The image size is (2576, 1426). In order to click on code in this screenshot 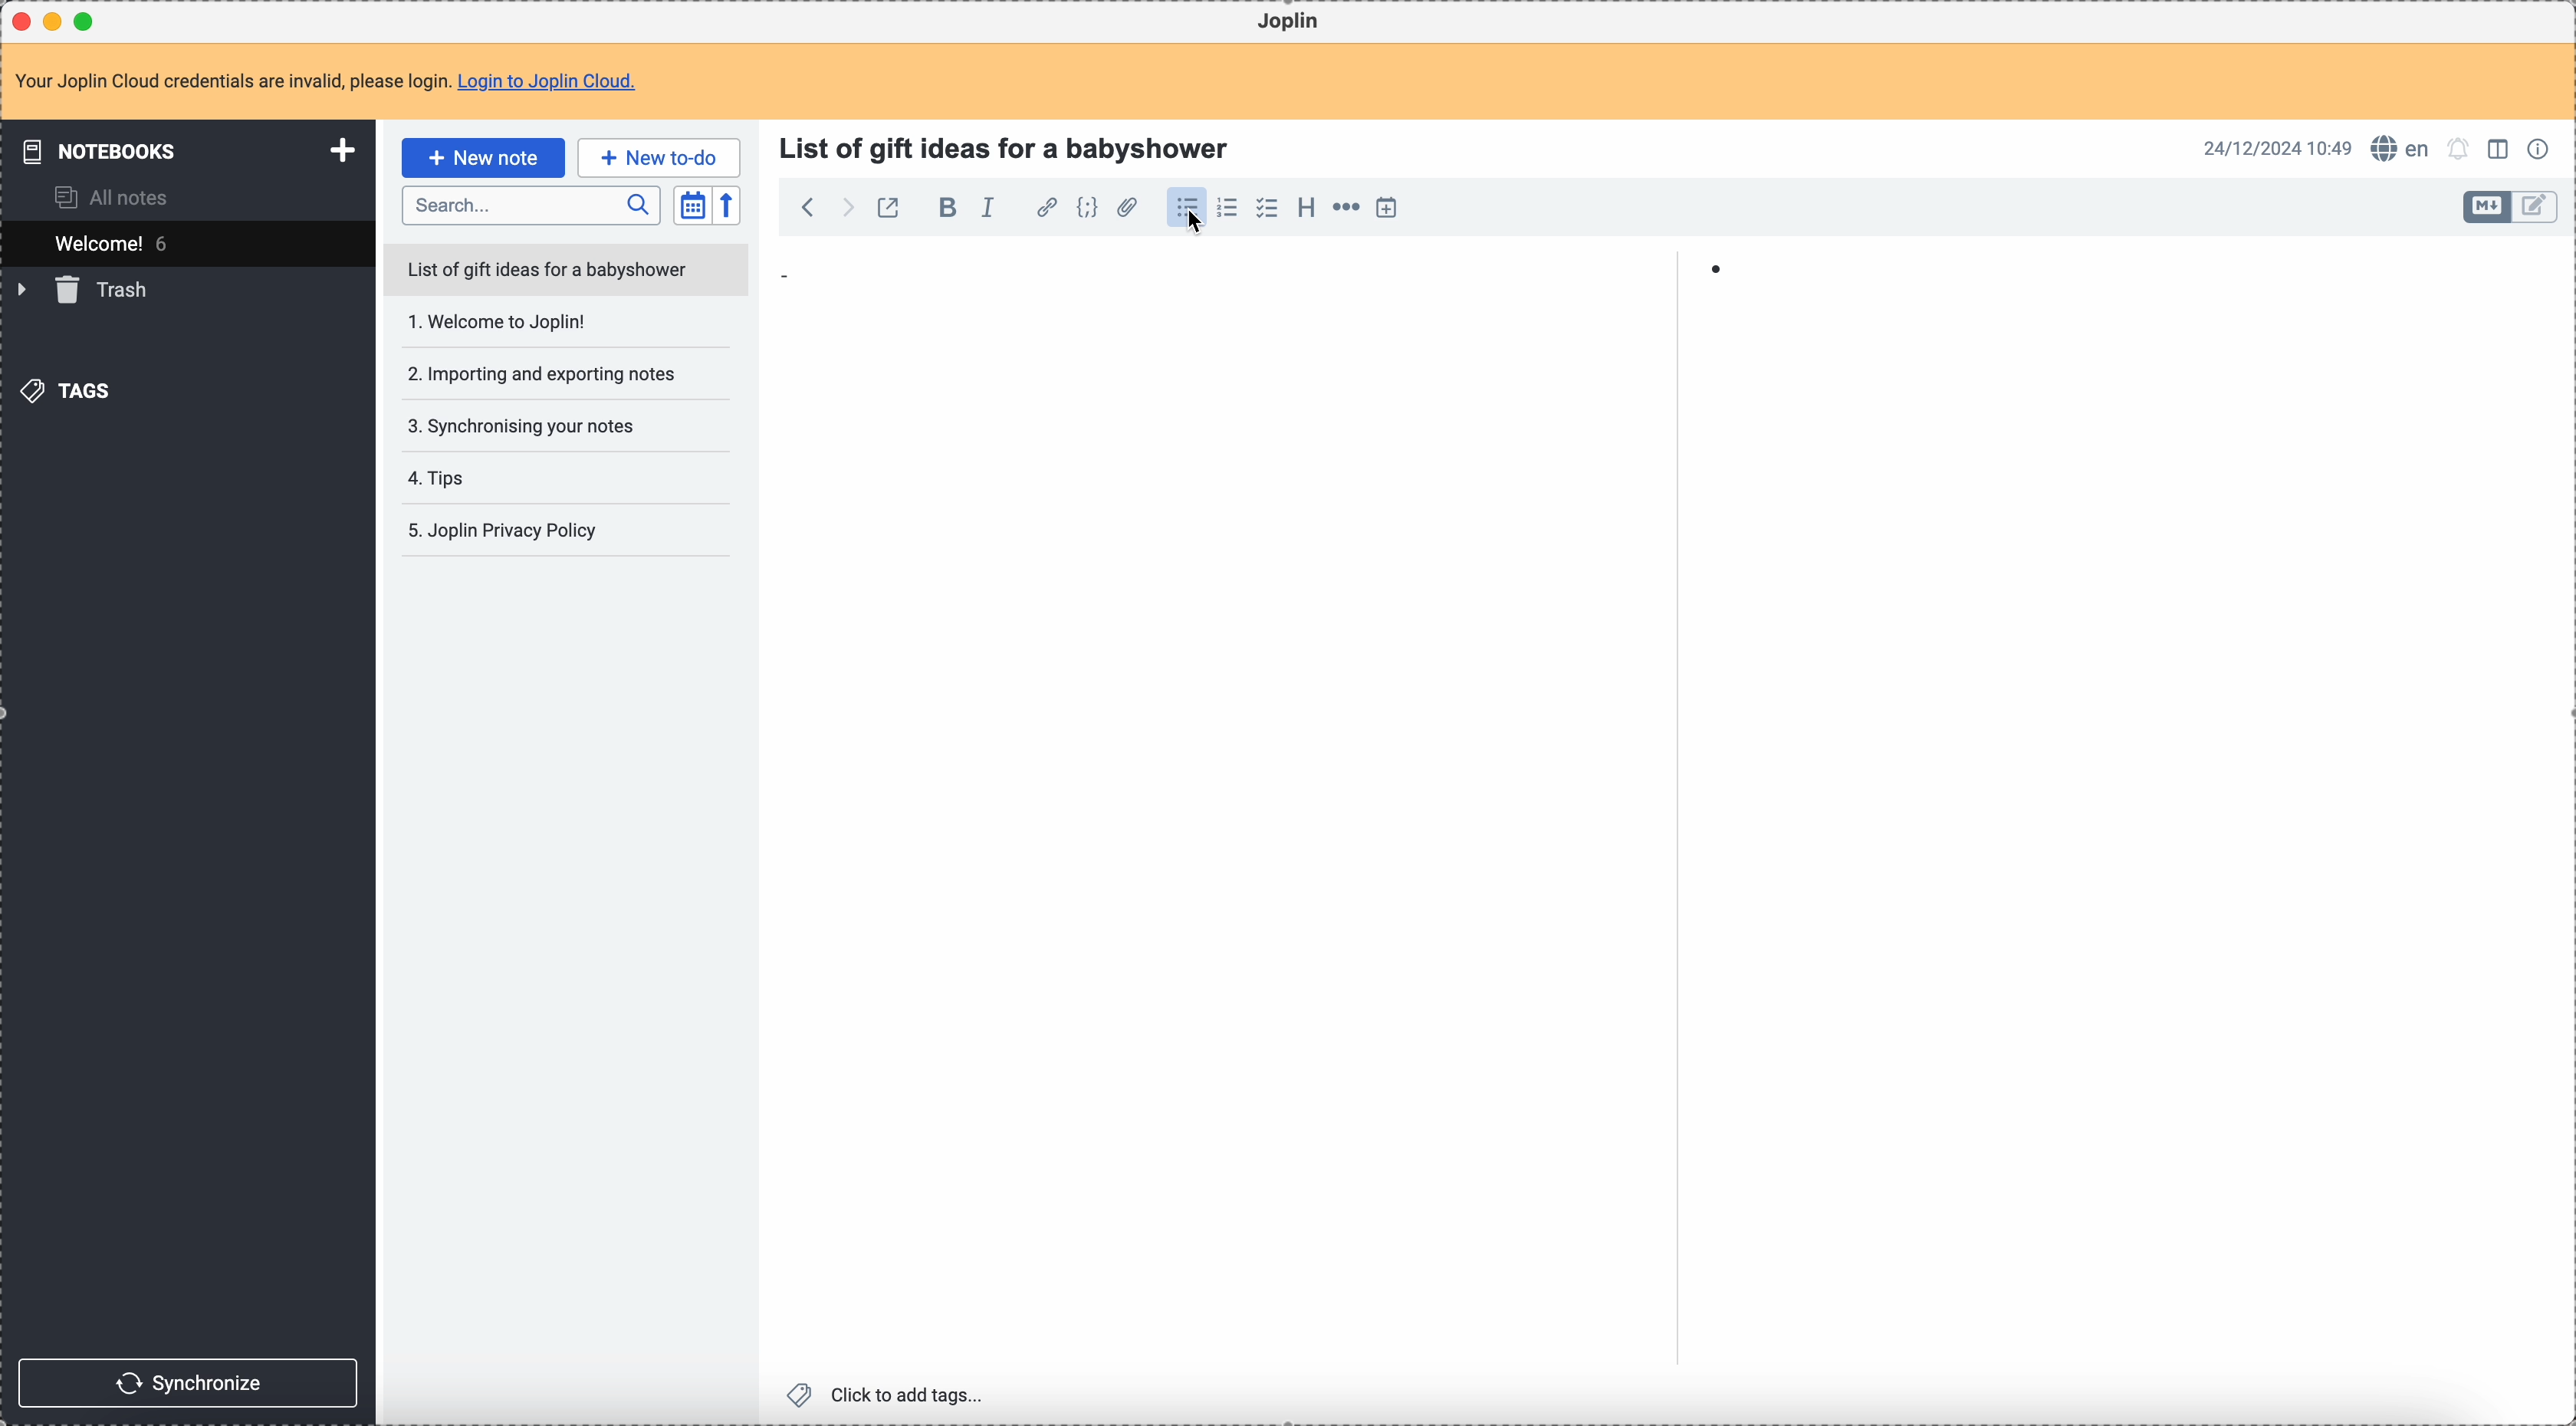, I will do `click(1090, 209)`.